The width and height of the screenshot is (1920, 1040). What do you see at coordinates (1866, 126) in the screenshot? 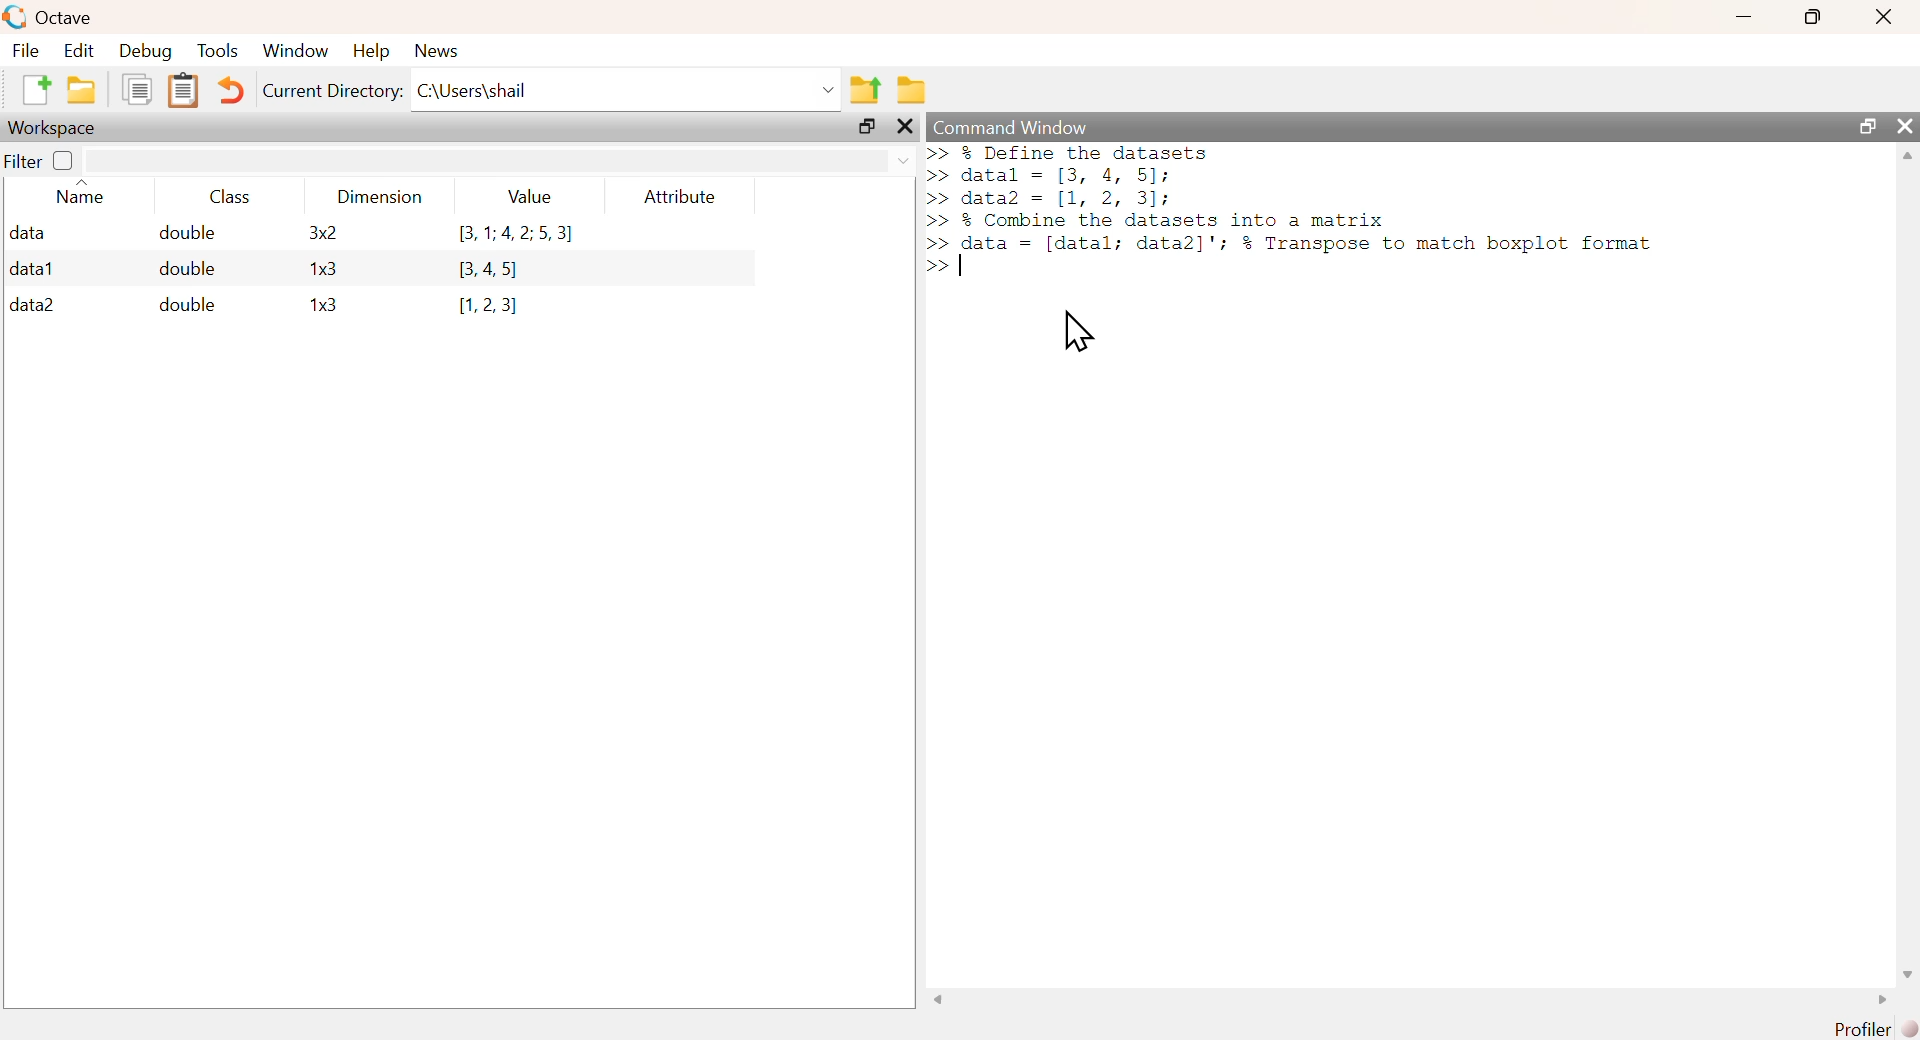
I see `maximize` at bounding box center [1866, 126].